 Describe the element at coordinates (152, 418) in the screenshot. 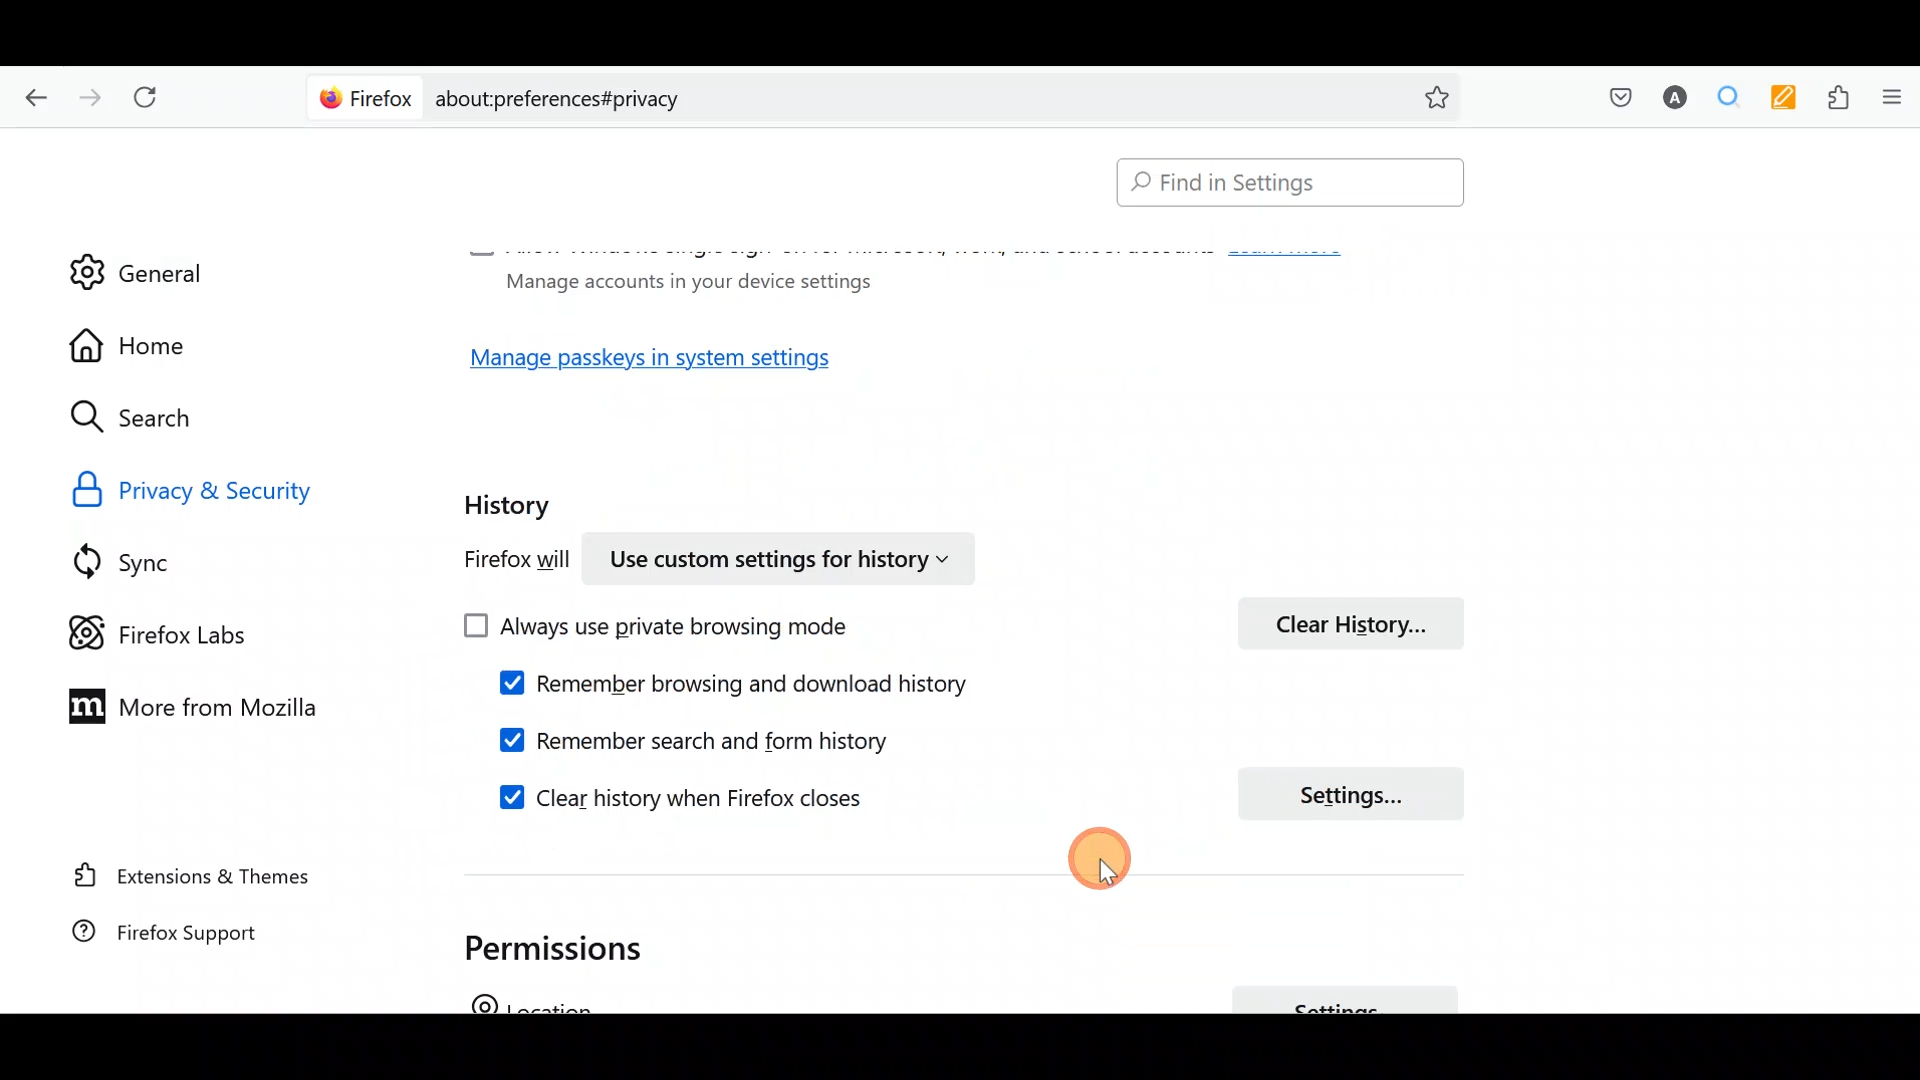

I see `Search icon` at that location.